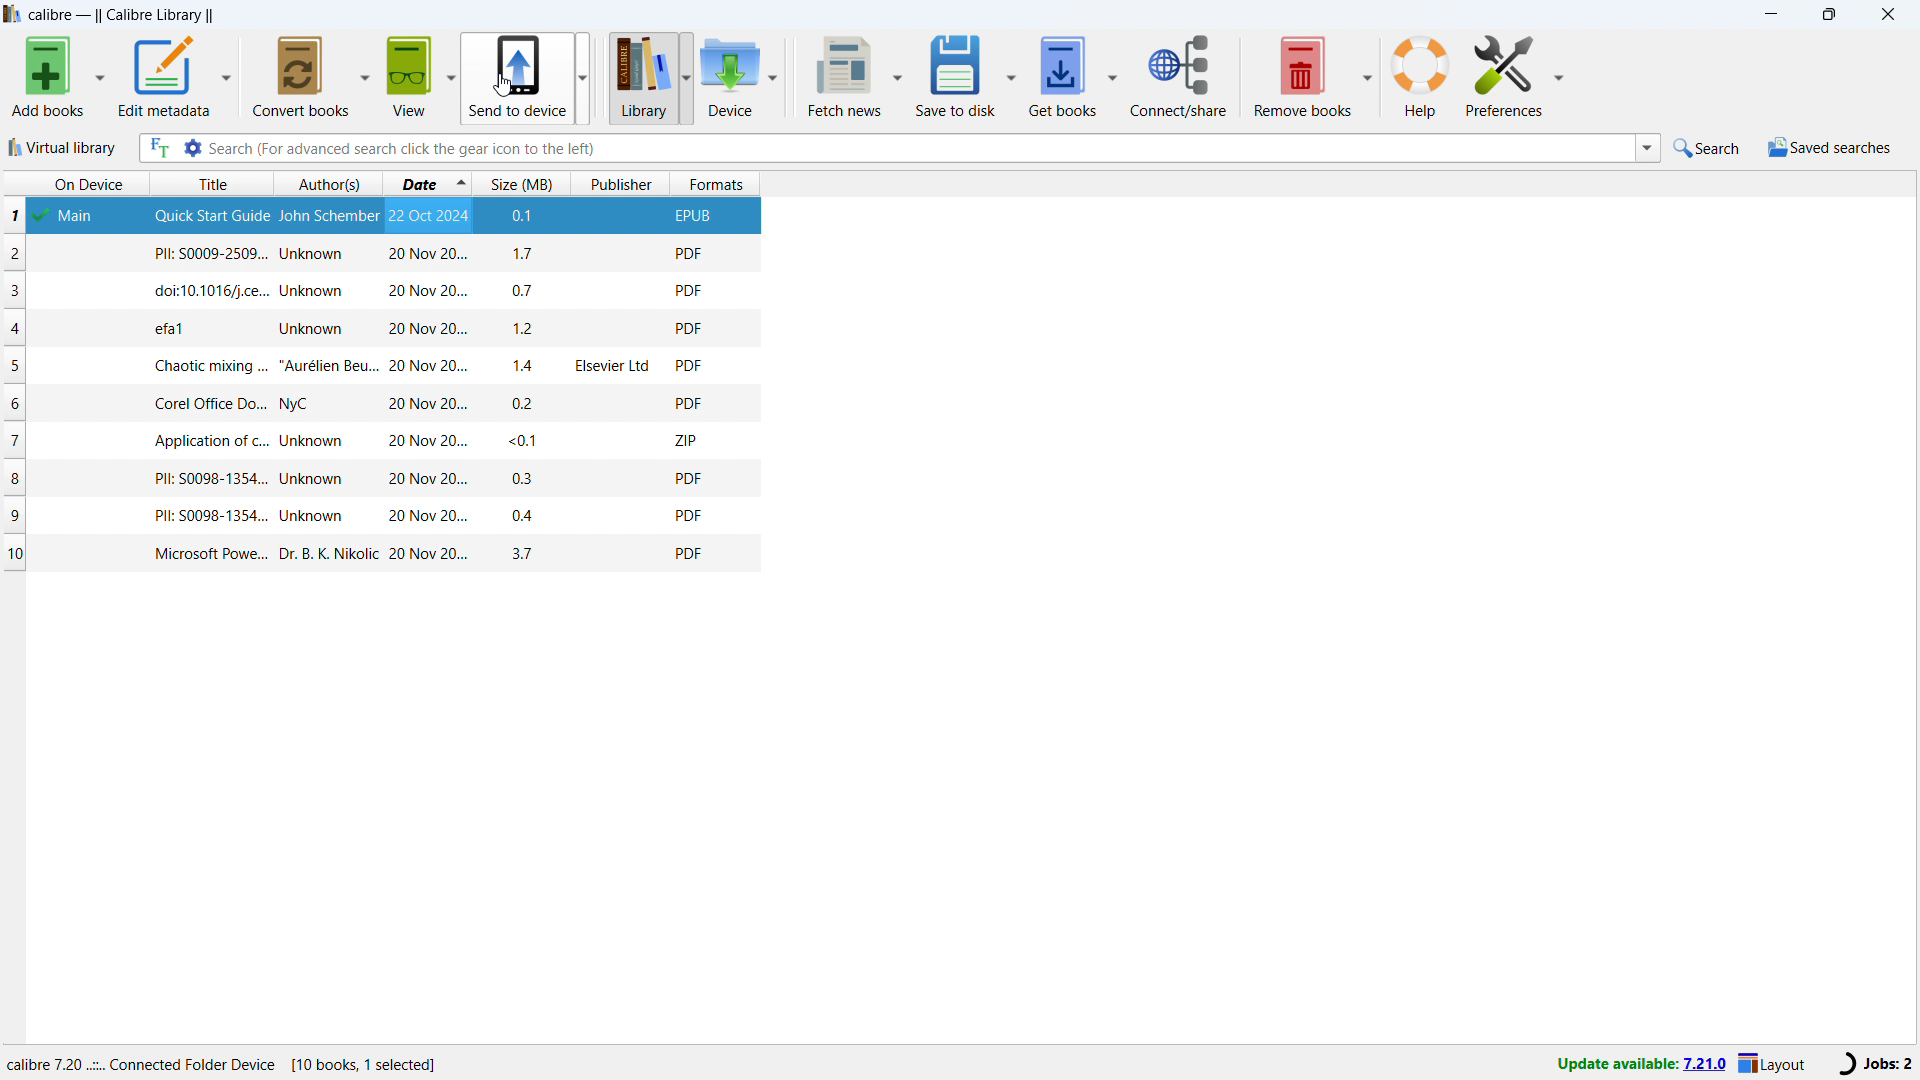  What do you see at coordinates (122, 16) in the screenshot?
I see `title` at bounding box center [122, 16].